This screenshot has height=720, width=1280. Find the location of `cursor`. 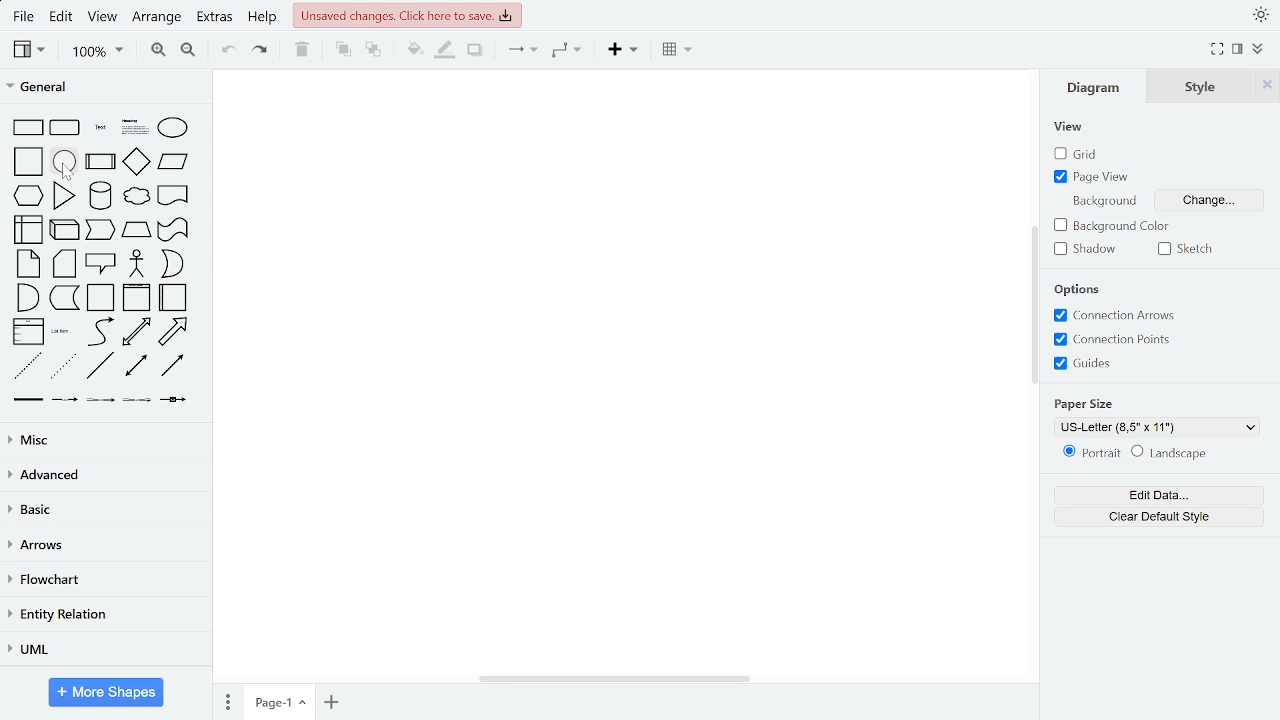

cursor is located at coordinates (67, 172).